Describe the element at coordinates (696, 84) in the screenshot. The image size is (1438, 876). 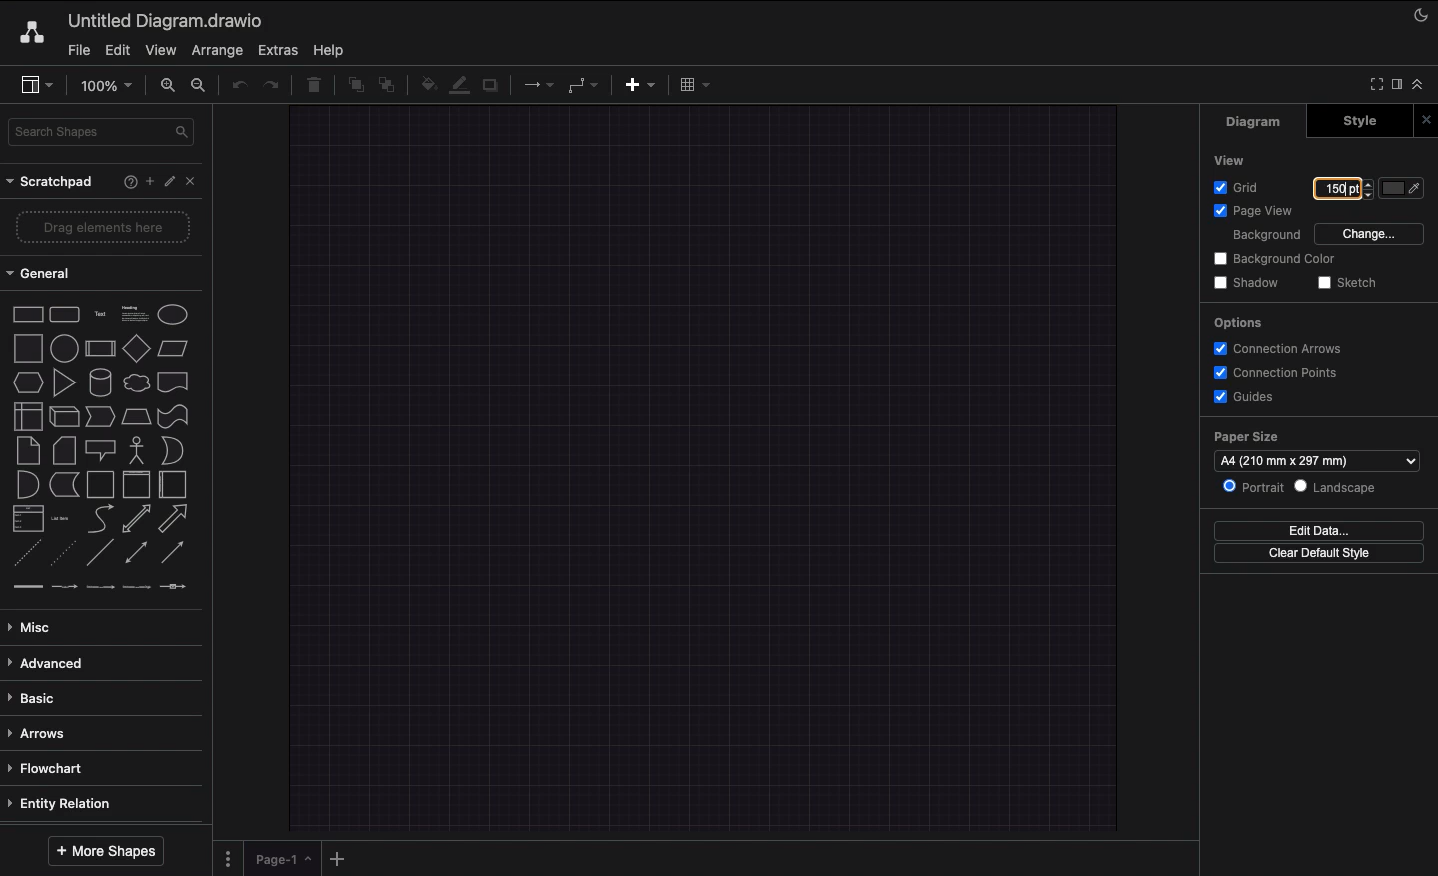
I see `Table` at that location.